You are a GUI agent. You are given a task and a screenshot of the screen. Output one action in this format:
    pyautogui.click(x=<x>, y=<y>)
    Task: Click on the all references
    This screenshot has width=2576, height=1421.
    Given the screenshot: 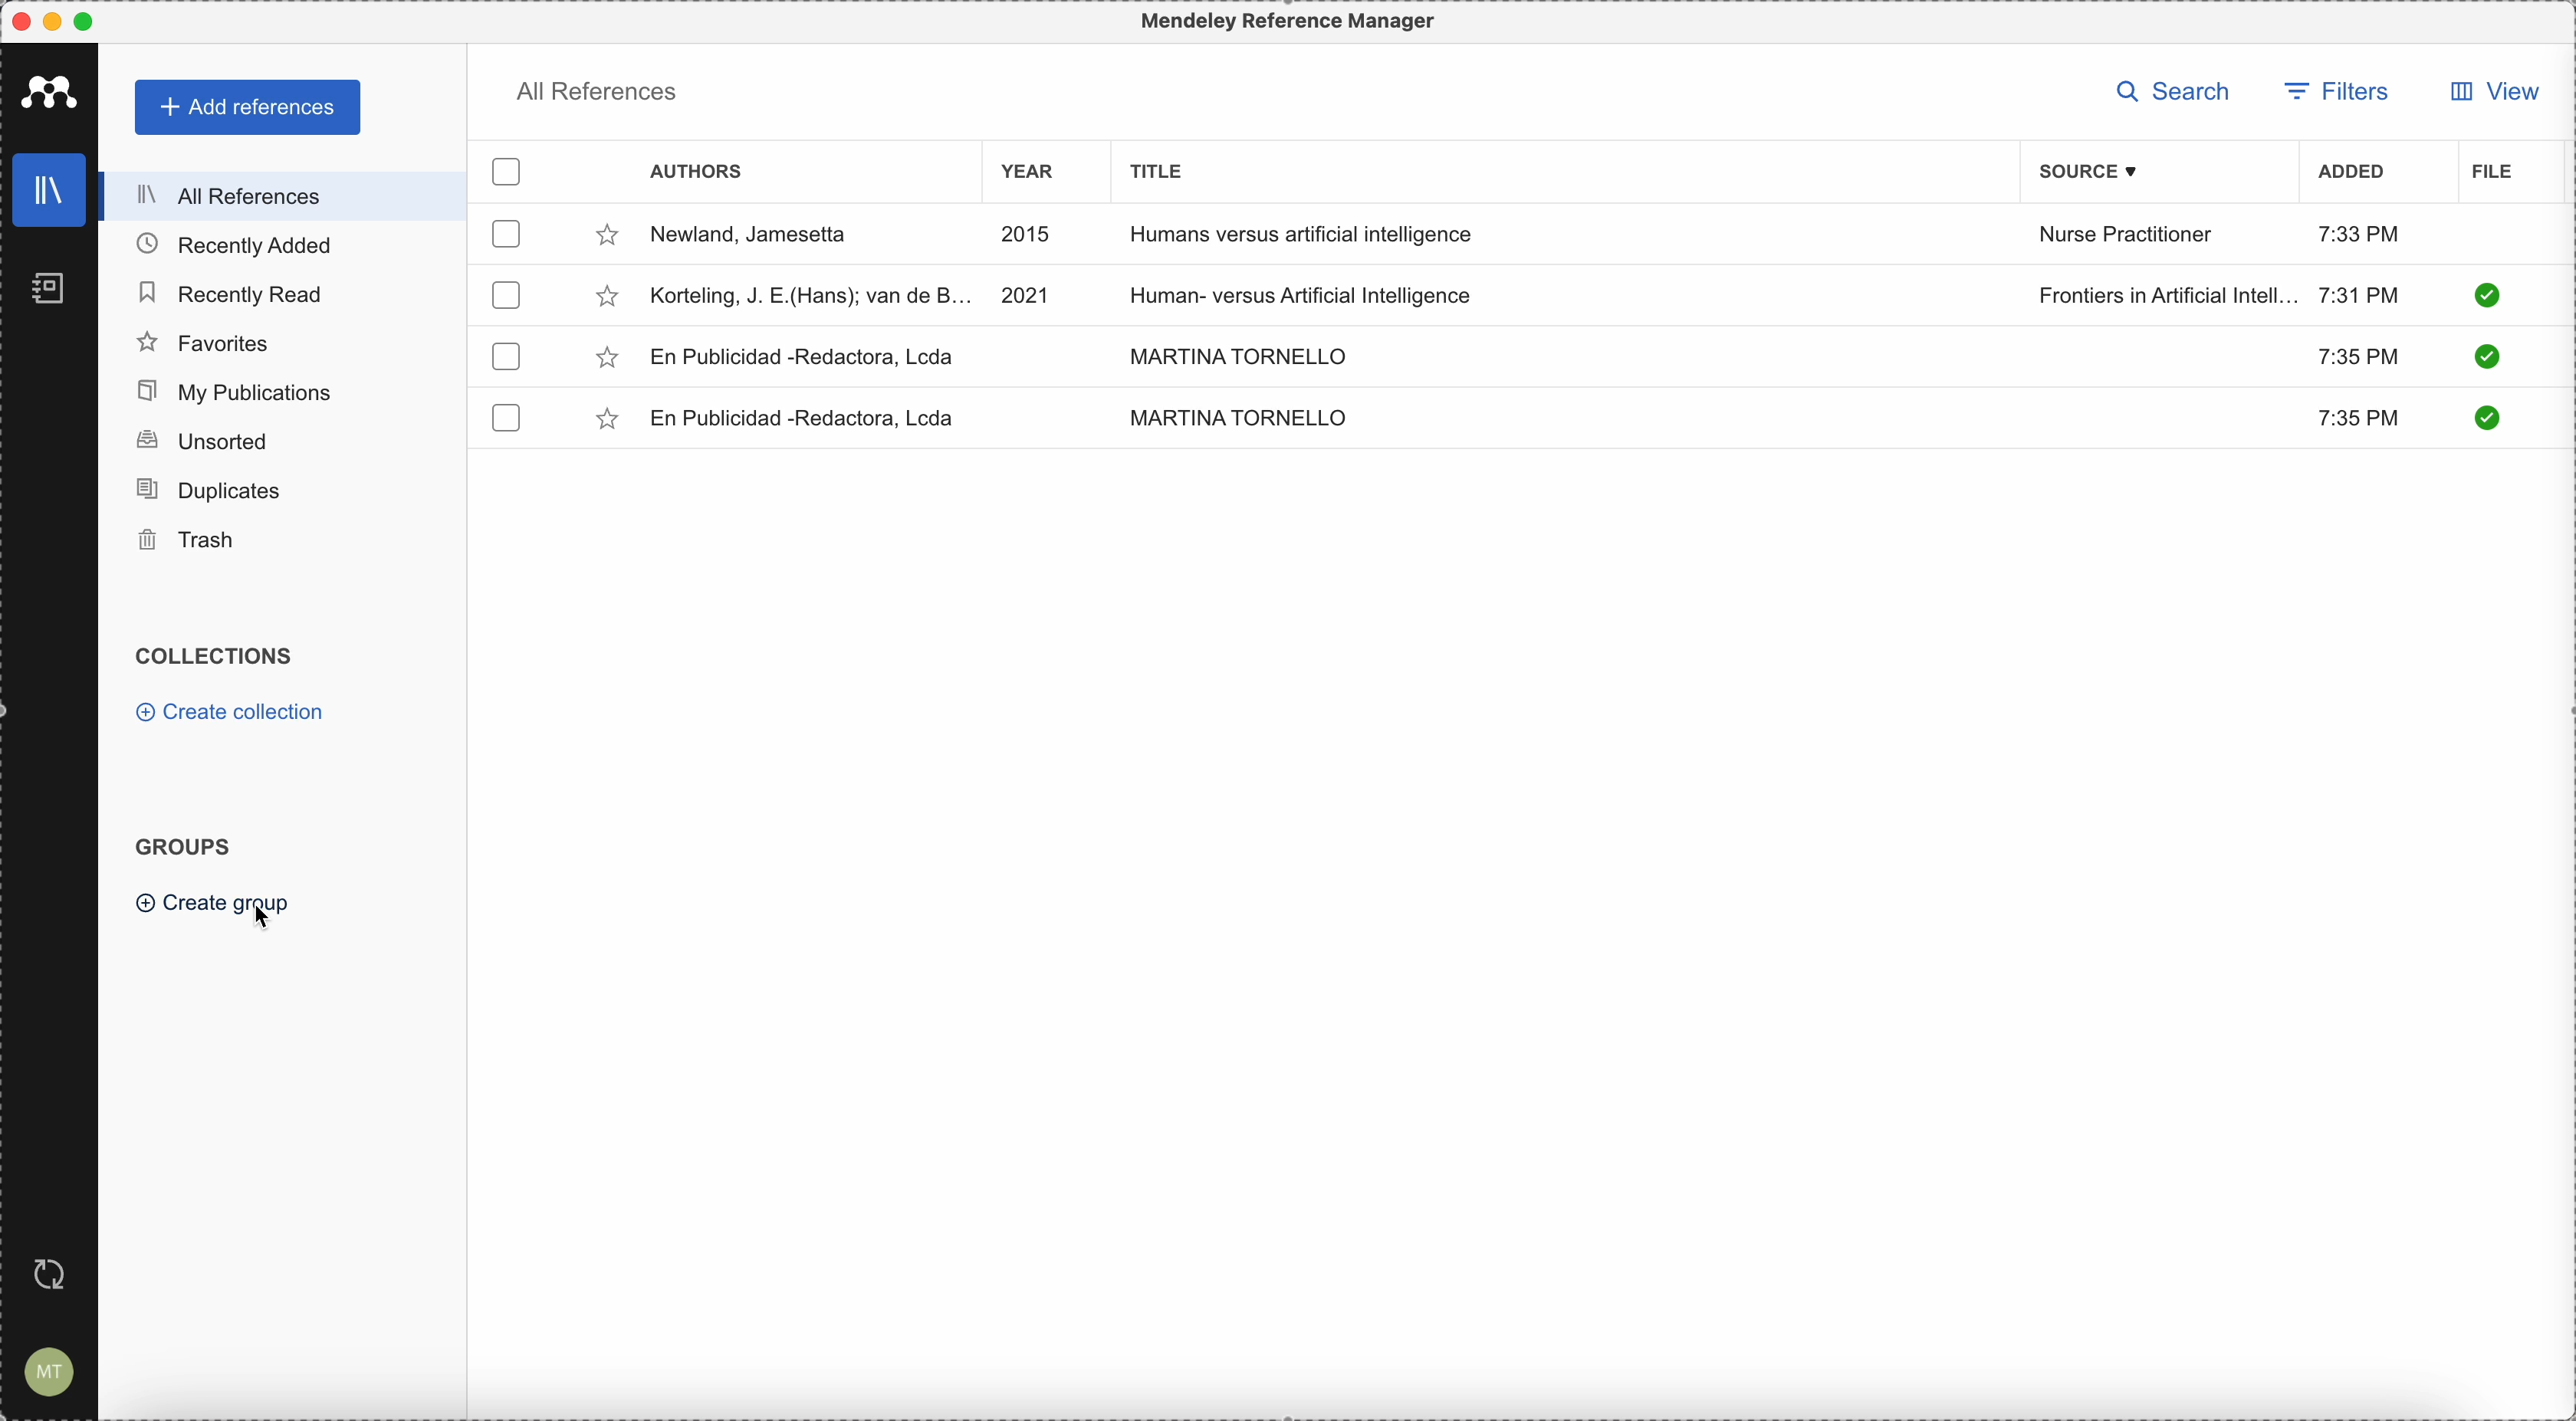 What is the action you would take?
    pyautogui.click(x=596, y=96)
    